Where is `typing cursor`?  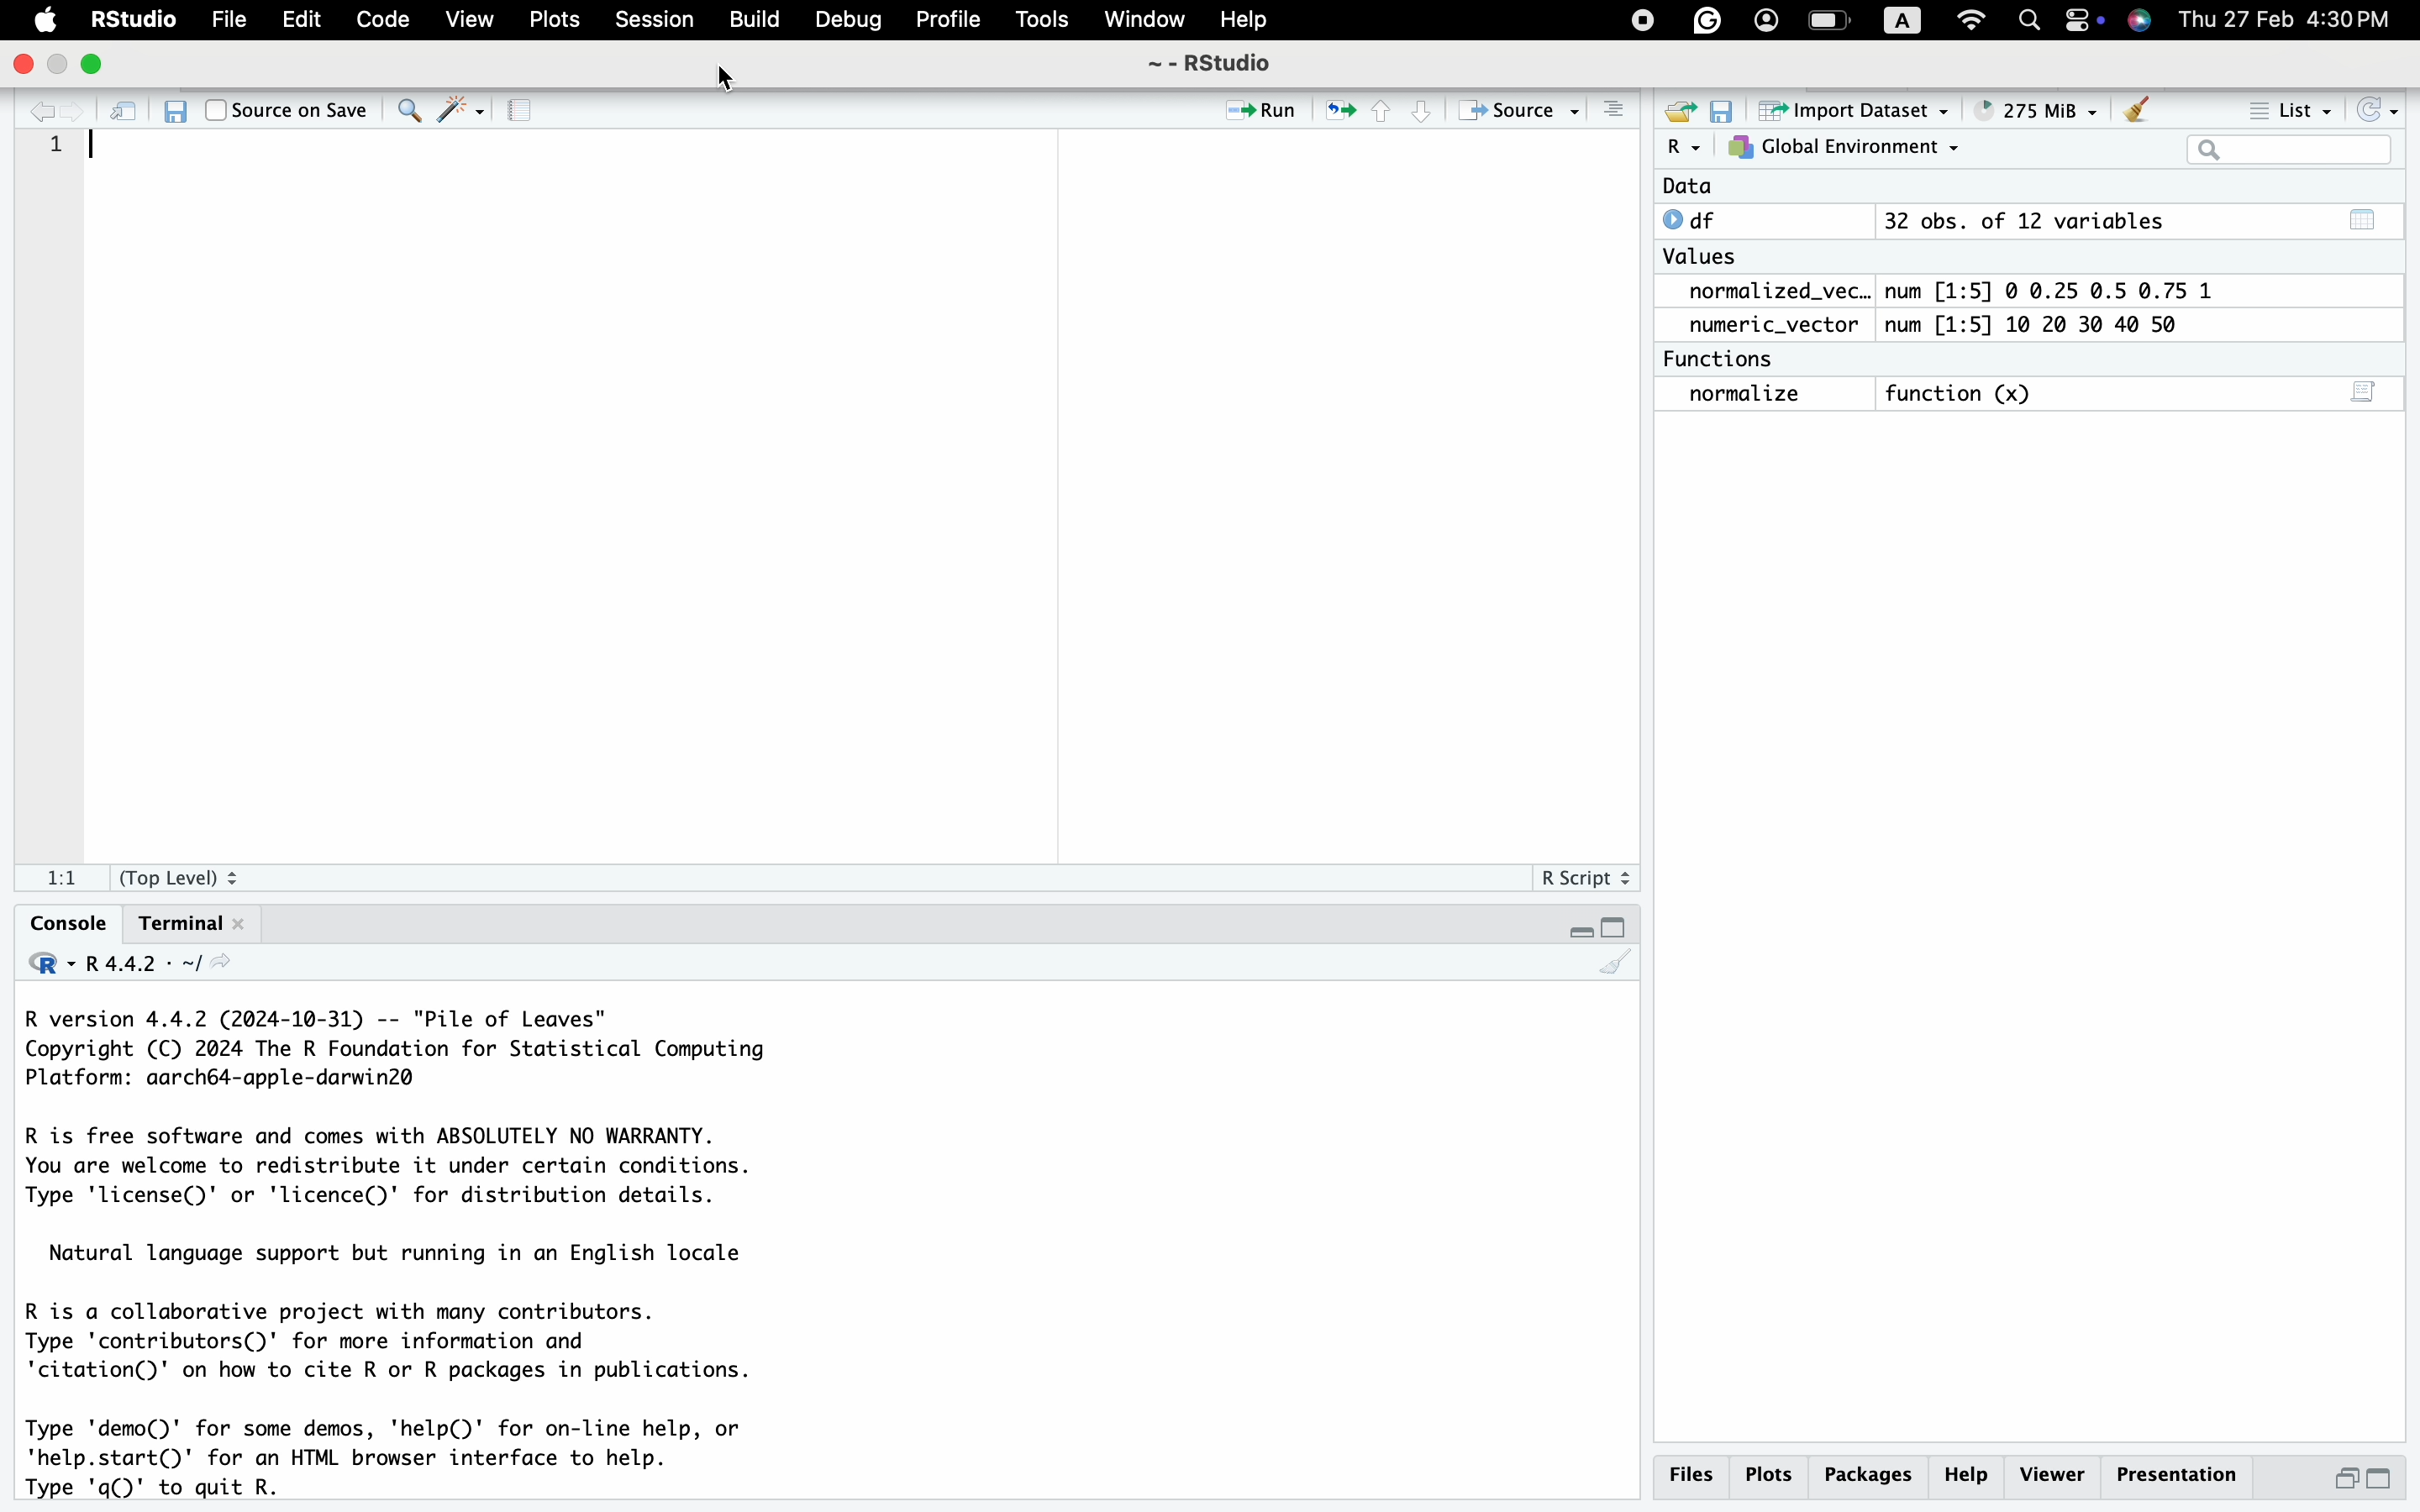
typing cursor is located at coordinates (102, 152).